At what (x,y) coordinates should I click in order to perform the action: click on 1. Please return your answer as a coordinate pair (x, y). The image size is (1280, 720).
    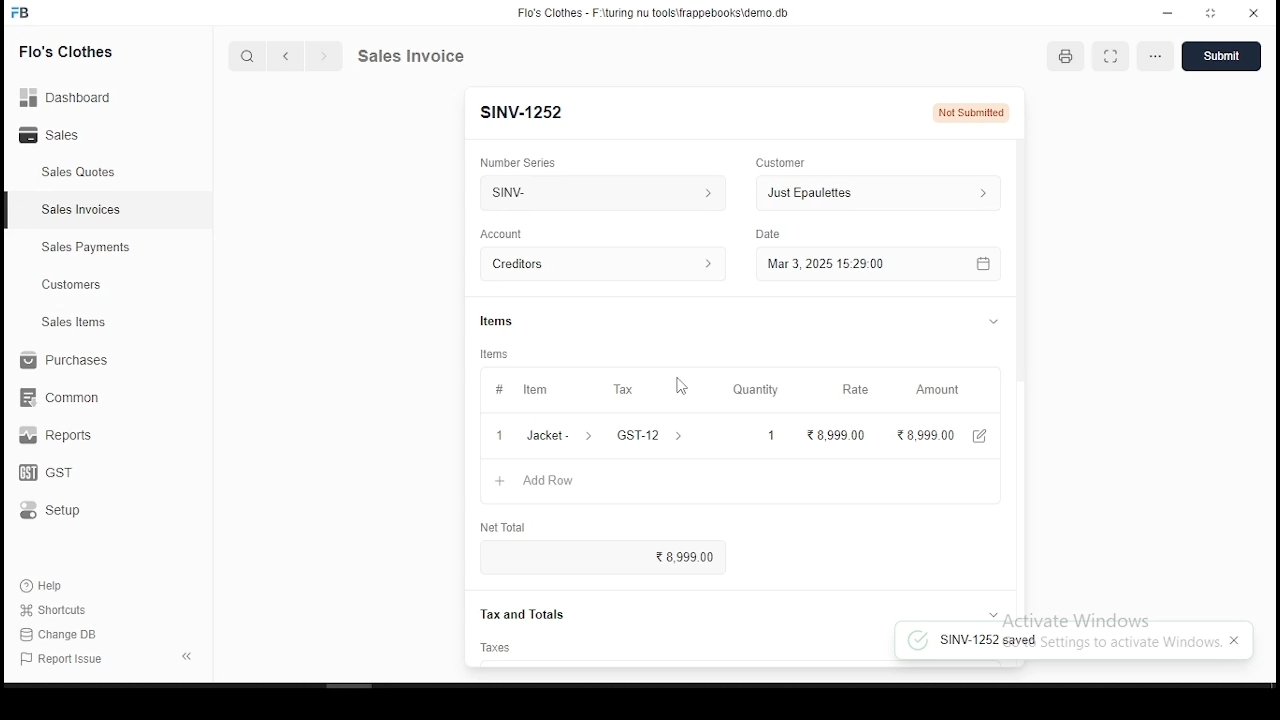
    Looking at the image, I should click on (771, 434).